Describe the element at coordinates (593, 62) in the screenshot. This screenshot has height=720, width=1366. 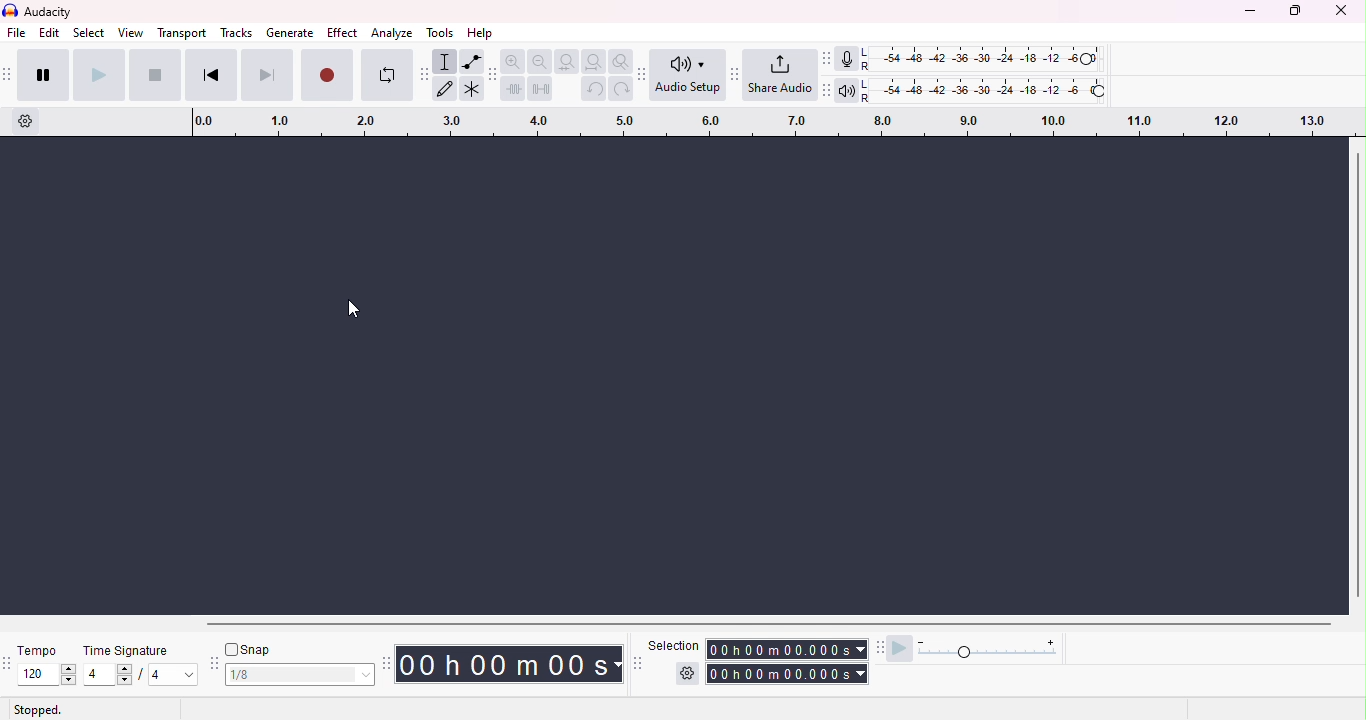
I see `fit project to width` at that location.